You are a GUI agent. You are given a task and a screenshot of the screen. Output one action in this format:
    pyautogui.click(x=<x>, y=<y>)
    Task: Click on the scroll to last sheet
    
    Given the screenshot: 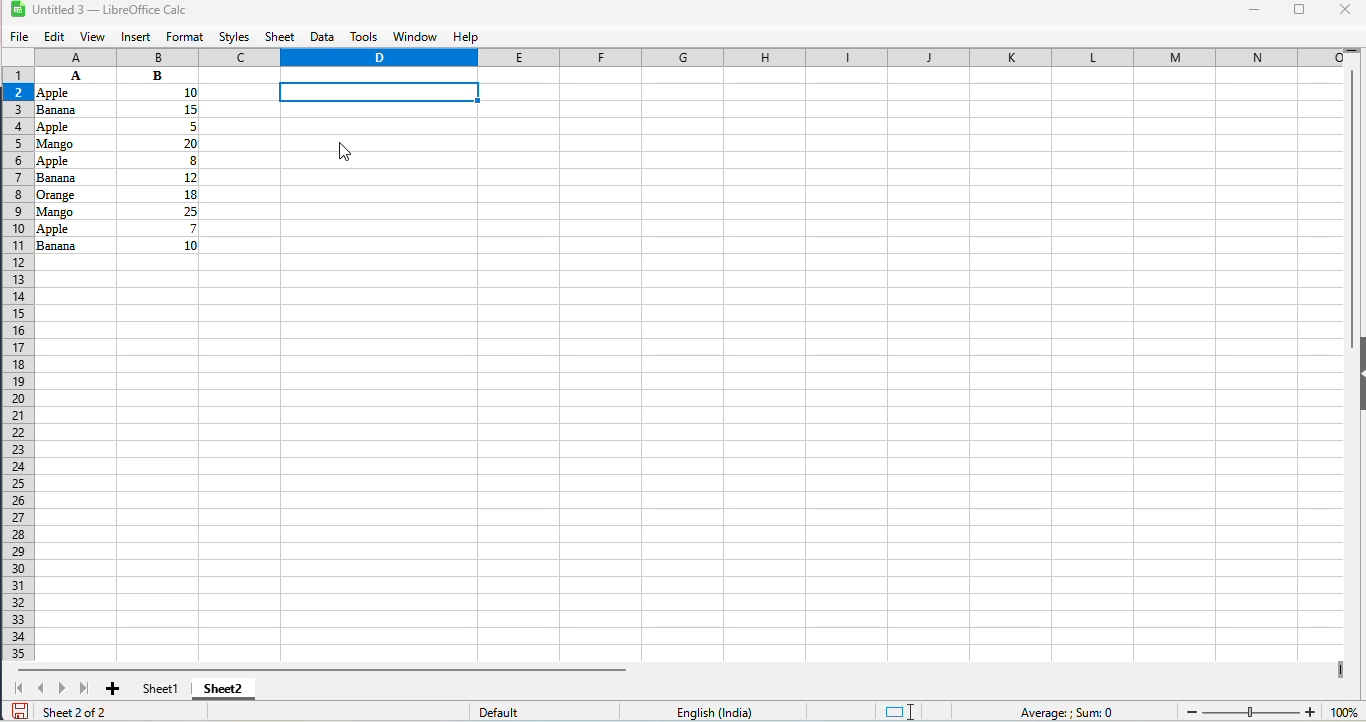 What is the action you would take?
    pyautogui.click(x=85, y=688)
    